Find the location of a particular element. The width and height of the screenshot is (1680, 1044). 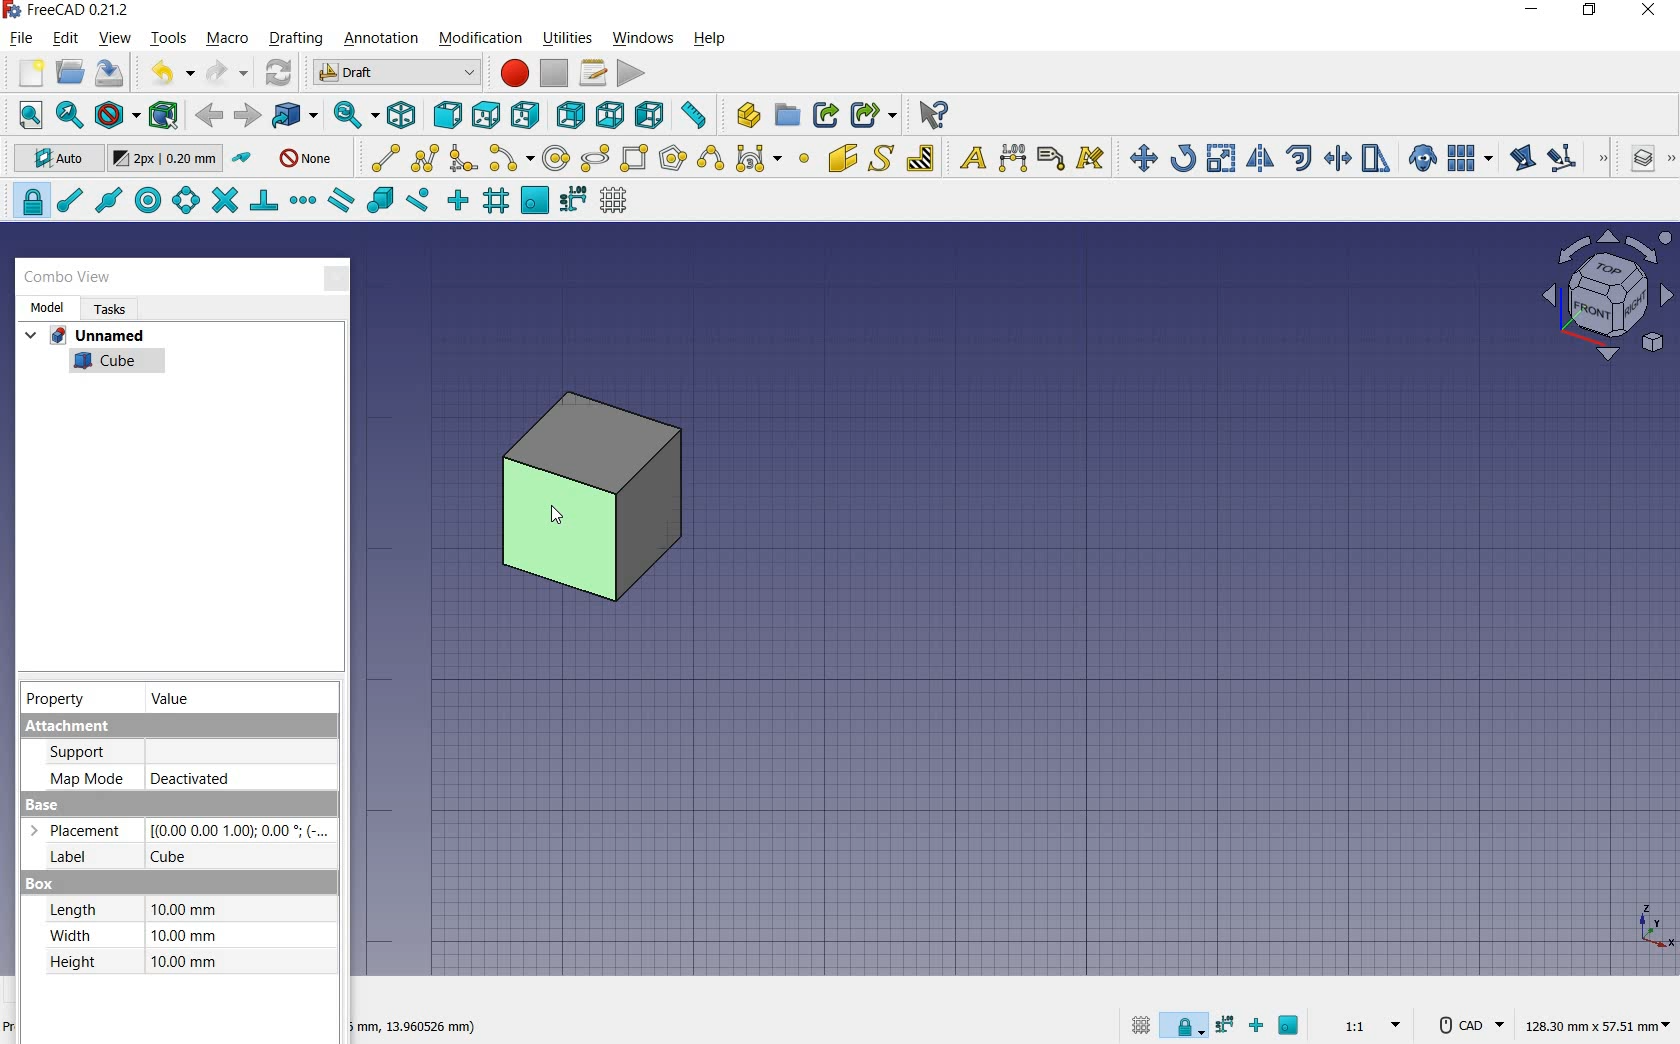

modification is located at coordinates (481, 38).